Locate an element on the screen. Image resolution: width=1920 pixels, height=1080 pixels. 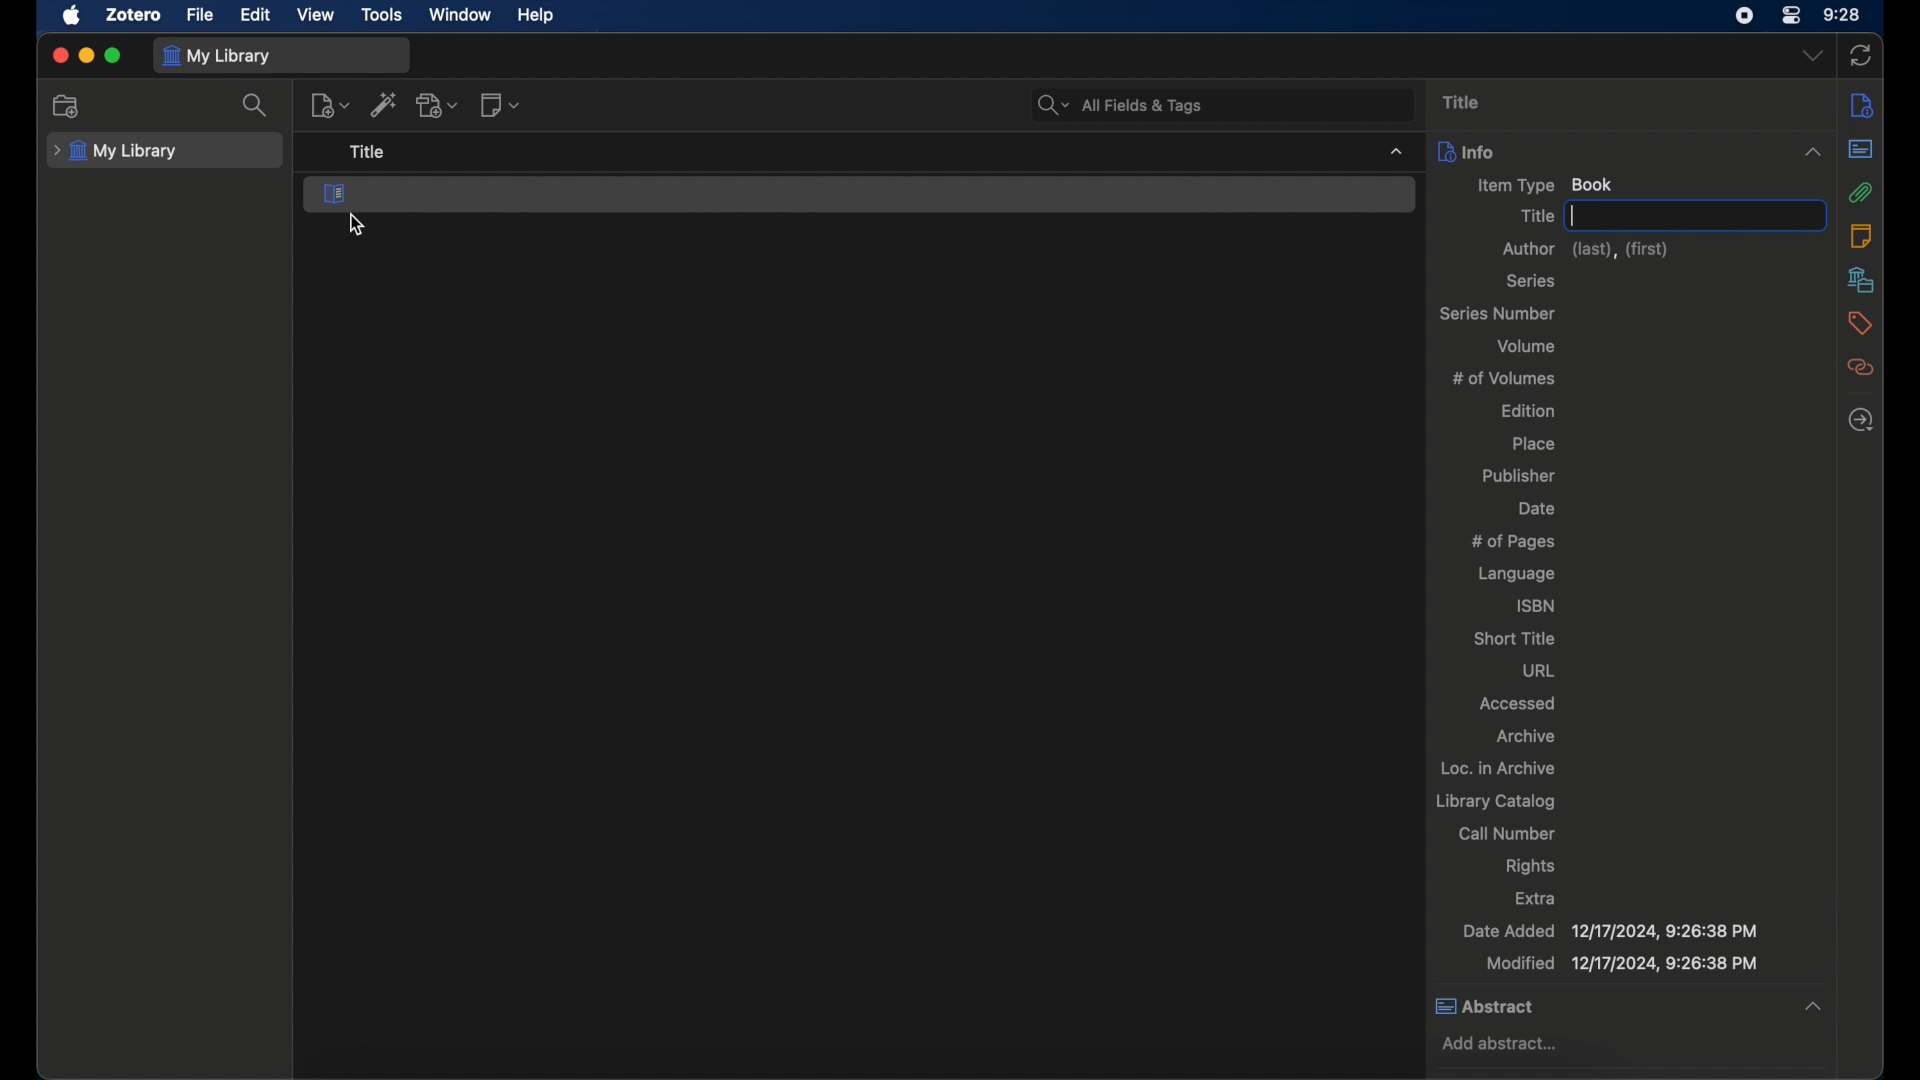
place is located at coordinates (1535, 444).